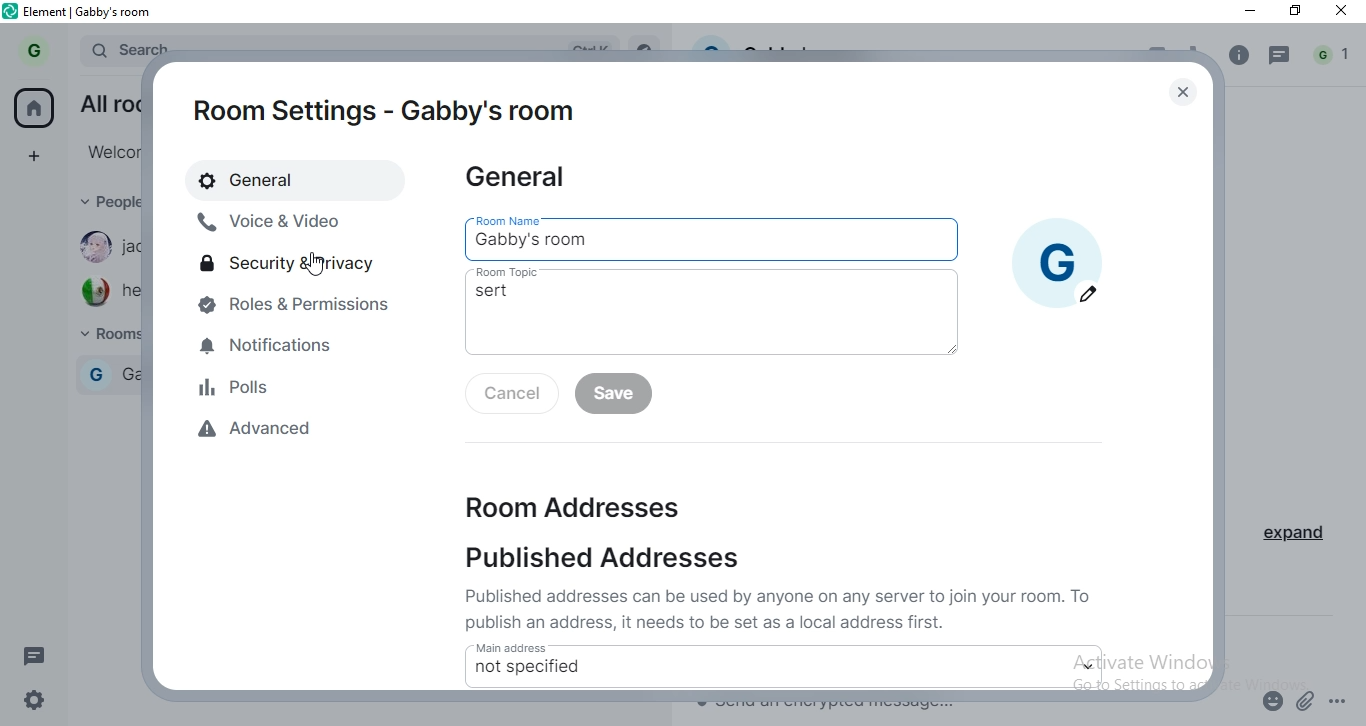  What do you see at coordinates (11, 11) in the screenshot?
I see `element logo` at bounding box center [11, 11].